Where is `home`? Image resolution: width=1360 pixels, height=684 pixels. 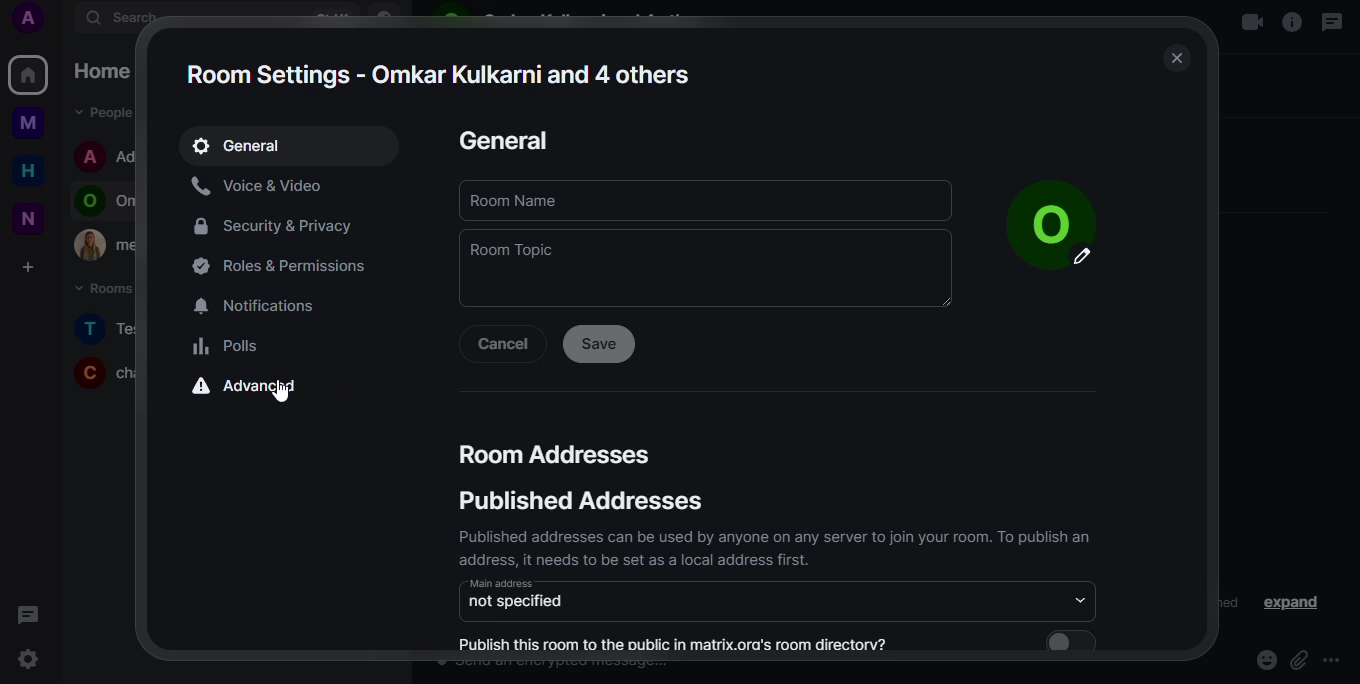 home is located at coordinates (27, 172).